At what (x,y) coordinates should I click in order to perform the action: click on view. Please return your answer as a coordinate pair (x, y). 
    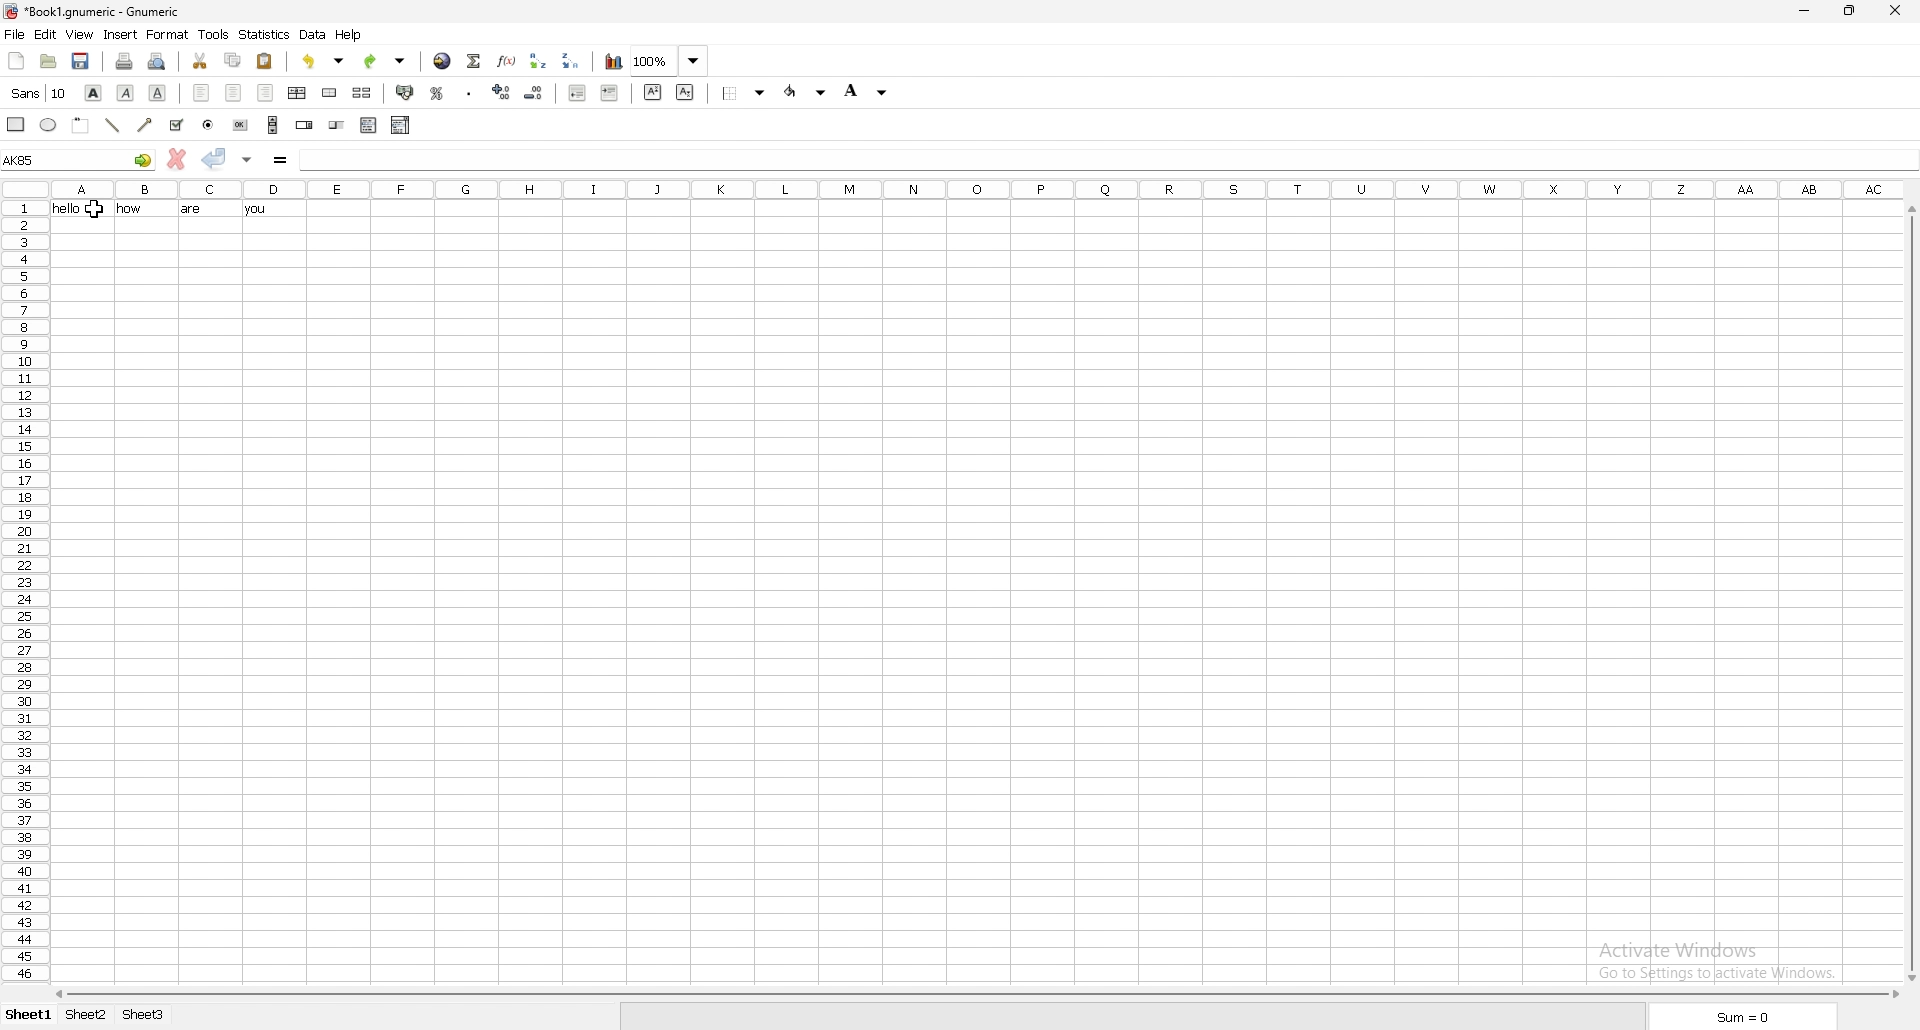
    Looking at the image, I should click on (80, 35).